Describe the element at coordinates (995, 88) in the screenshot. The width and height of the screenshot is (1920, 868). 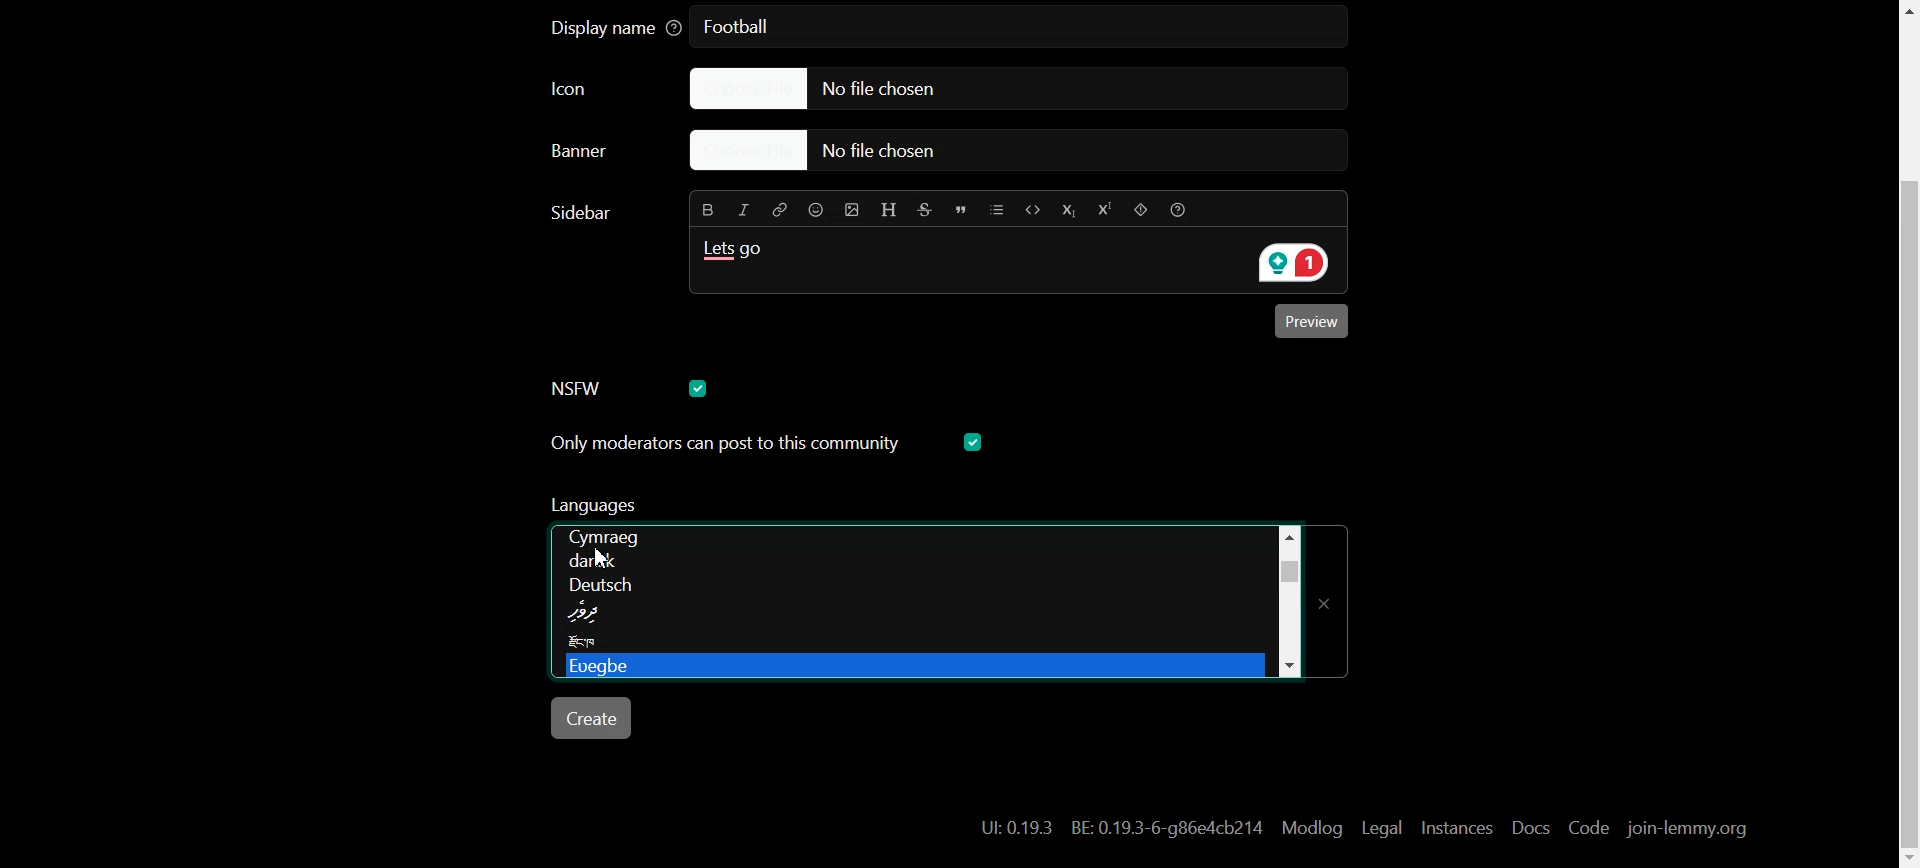
I see `Choose file` at that location.